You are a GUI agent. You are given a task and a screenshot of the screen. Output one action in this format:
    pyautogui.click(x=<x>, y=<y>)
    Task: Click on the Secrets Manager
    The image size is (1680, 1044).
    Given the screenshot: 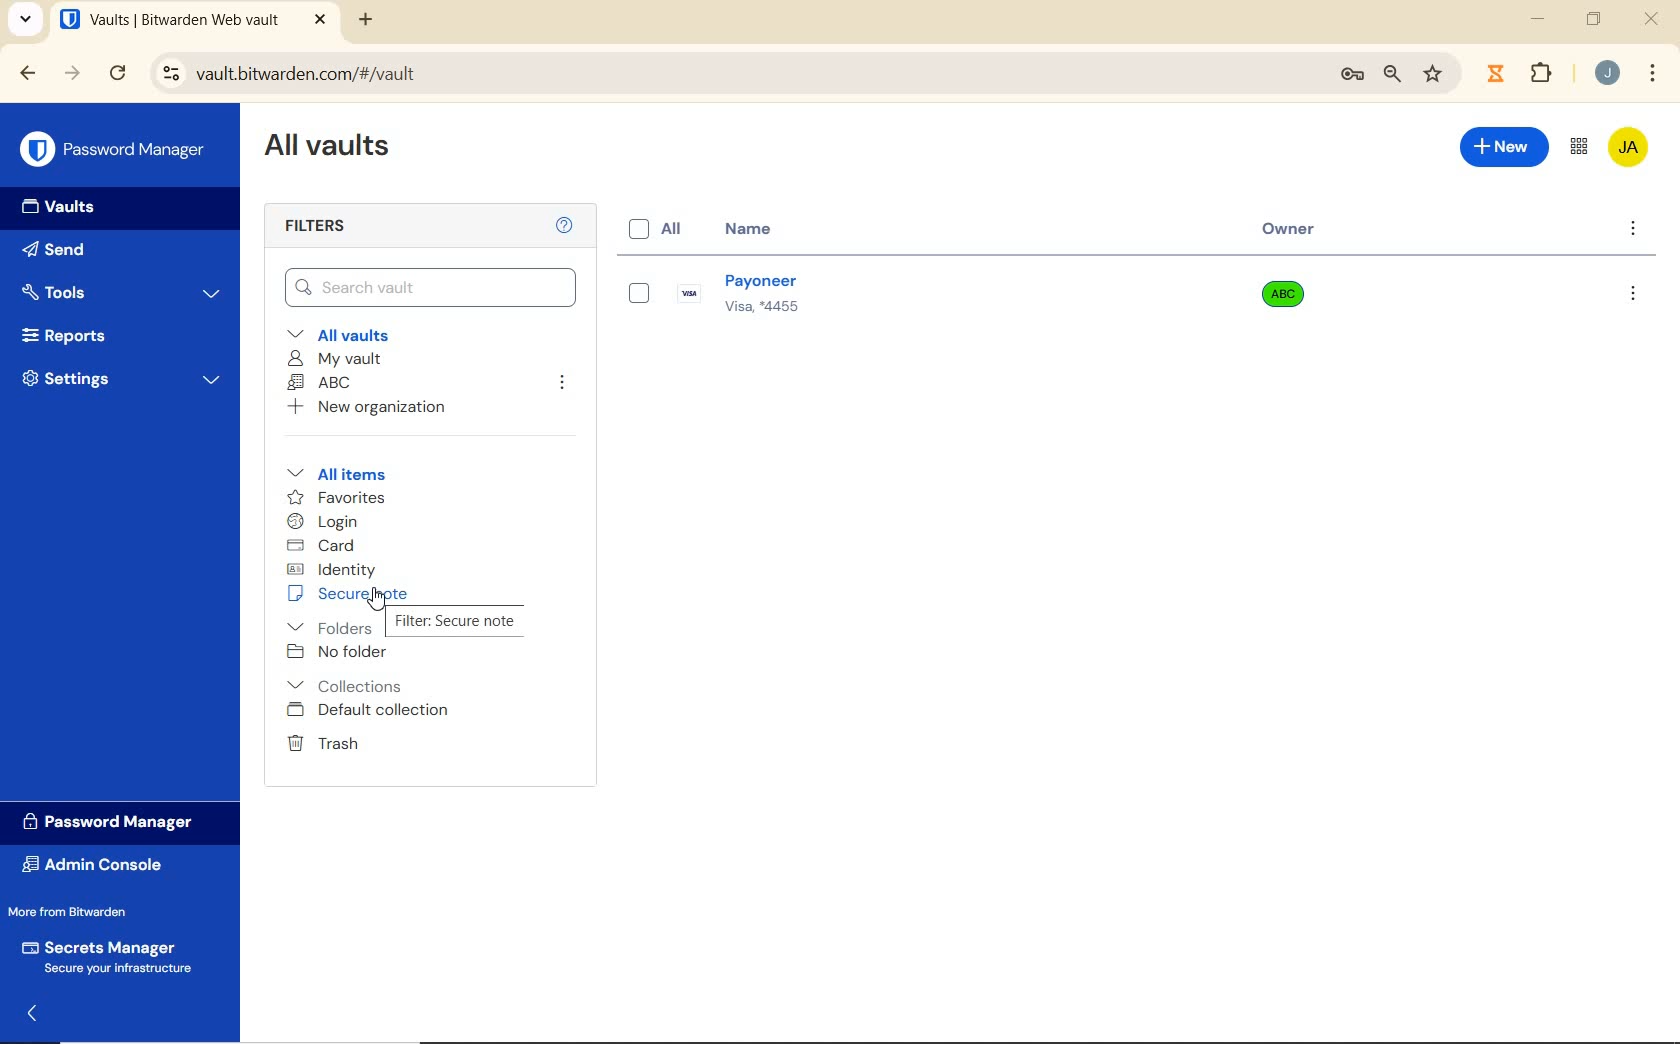 What is the action you would take?
    pyautogui.click(x=112, y=956)
    